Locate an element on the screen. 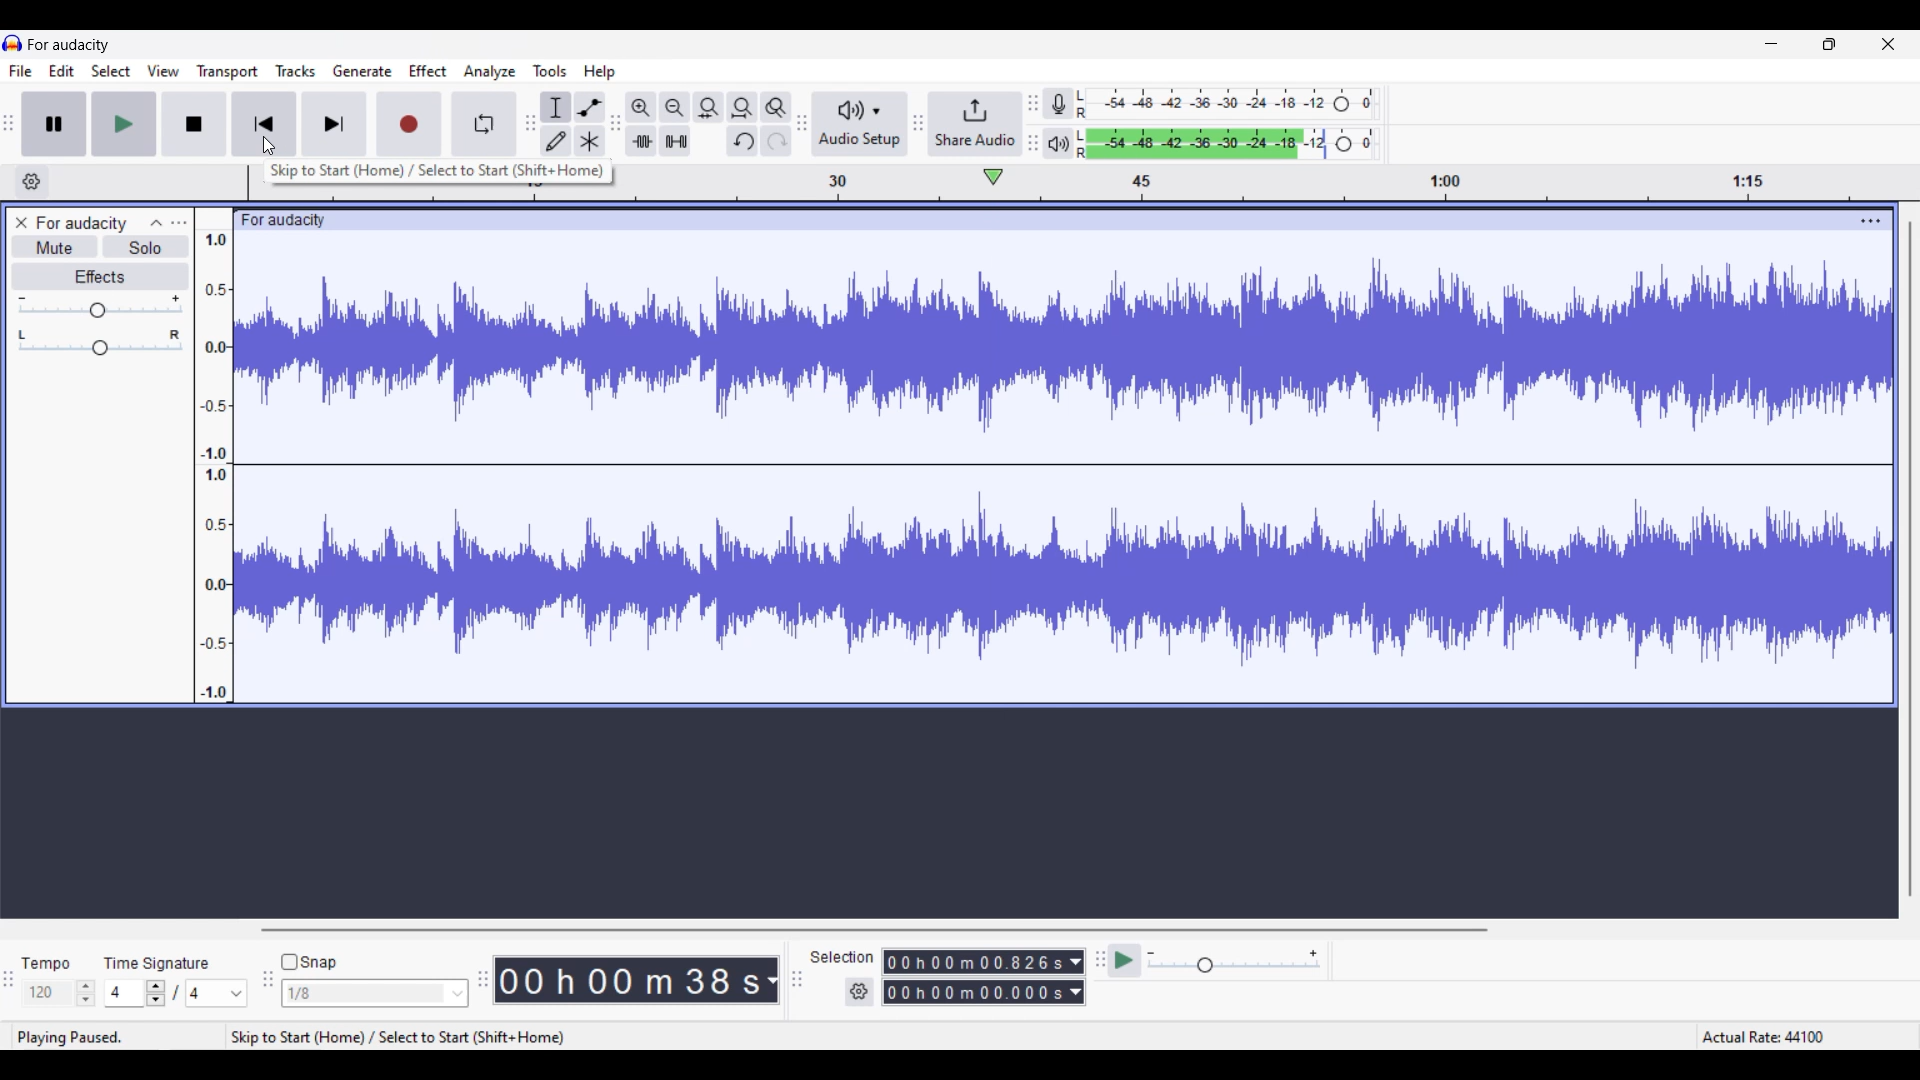 Image resolution: width=1920 pixels, height=1080 pixels. Multi tool is located at coordinates (589, 141).